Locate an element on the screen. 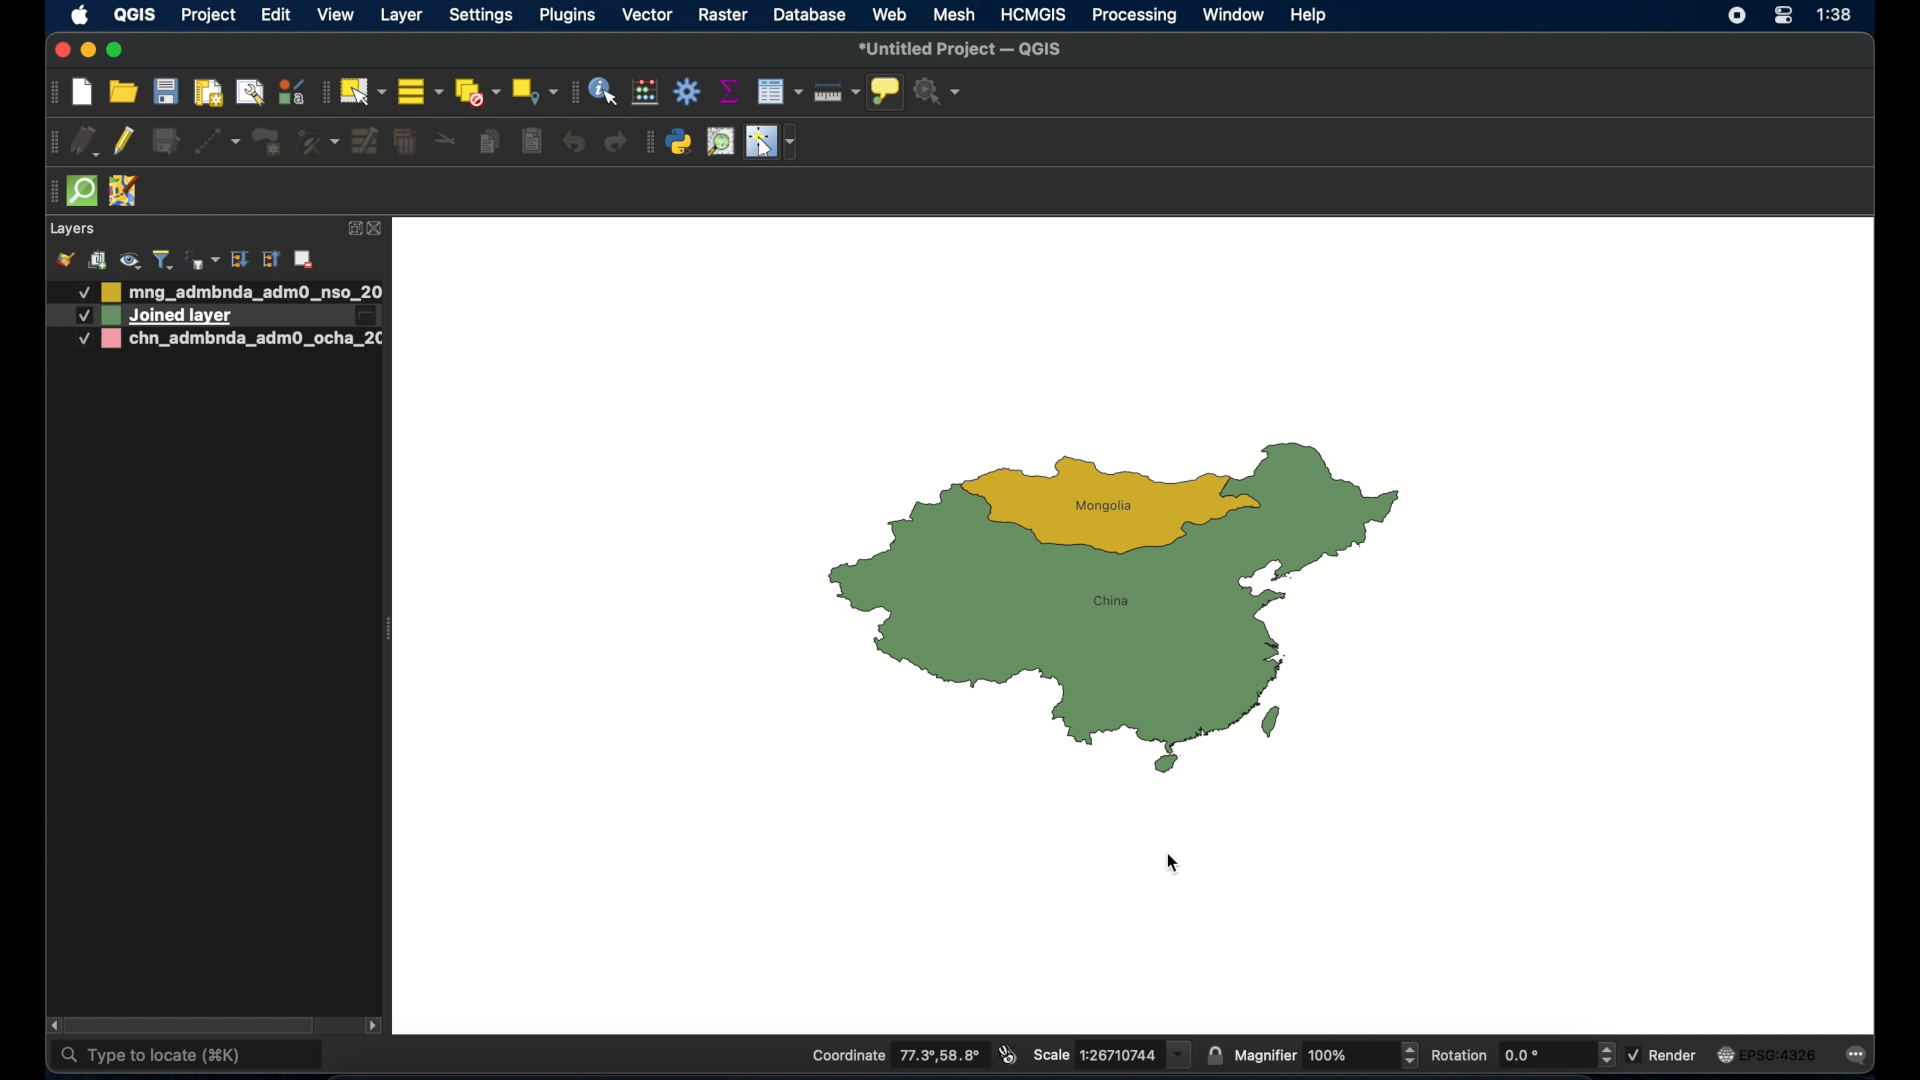 This screenshot has width=1920, height=1080. control center is located at coordinates (1731, 18).